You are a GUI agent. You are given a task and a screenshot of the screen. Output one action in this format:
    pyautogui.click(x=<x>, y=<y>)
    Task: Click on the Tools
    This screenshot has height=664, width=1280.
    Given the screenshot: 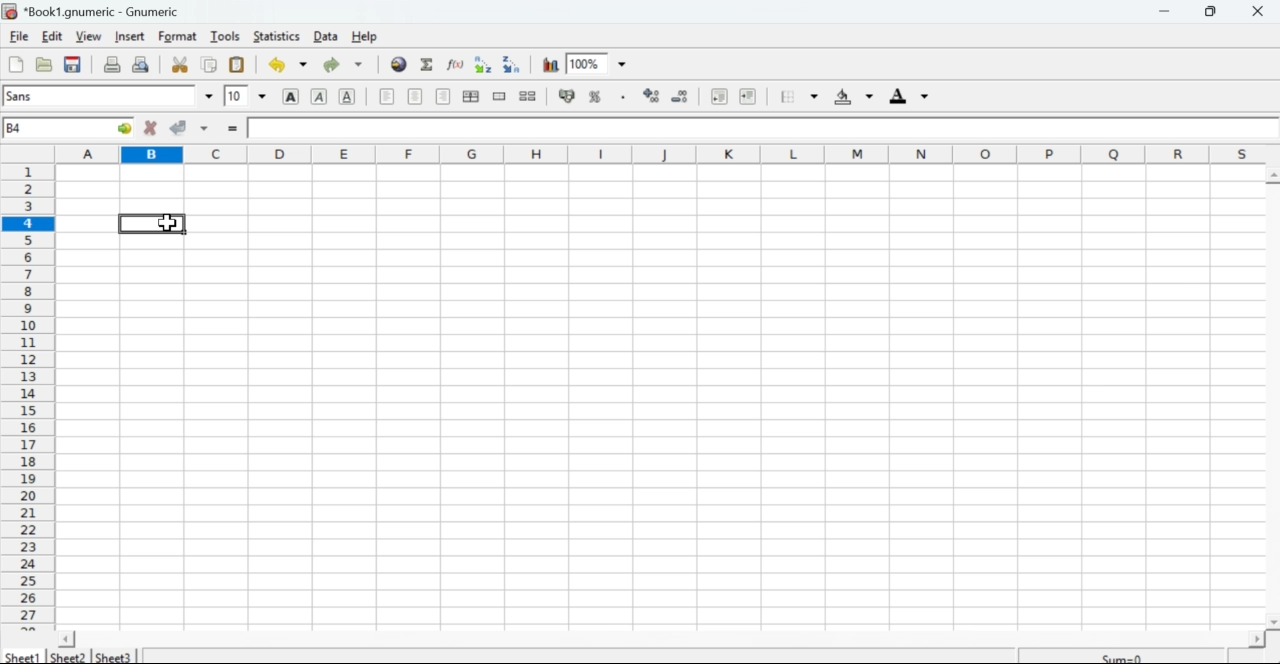 What is the action you would take?
    pyautogui.click(x=223, y=36)
    